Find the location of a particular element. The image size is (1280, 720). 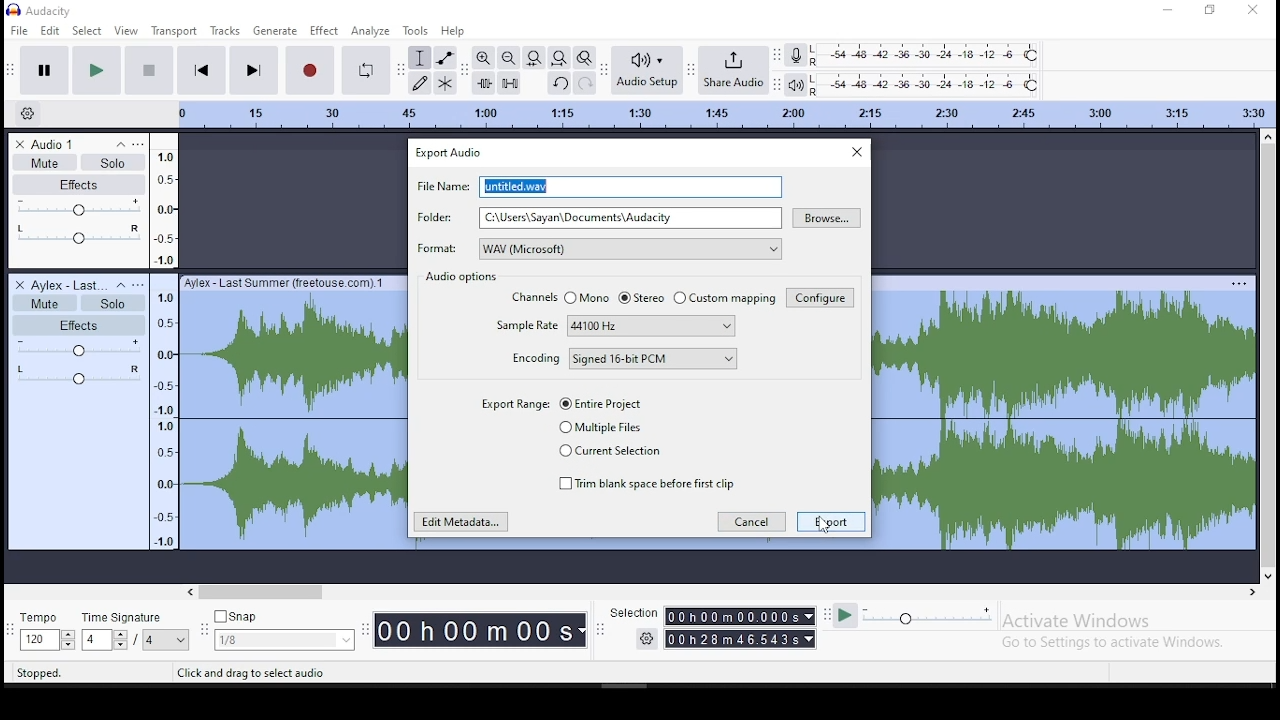

pause is located at coordinates (41, 69).